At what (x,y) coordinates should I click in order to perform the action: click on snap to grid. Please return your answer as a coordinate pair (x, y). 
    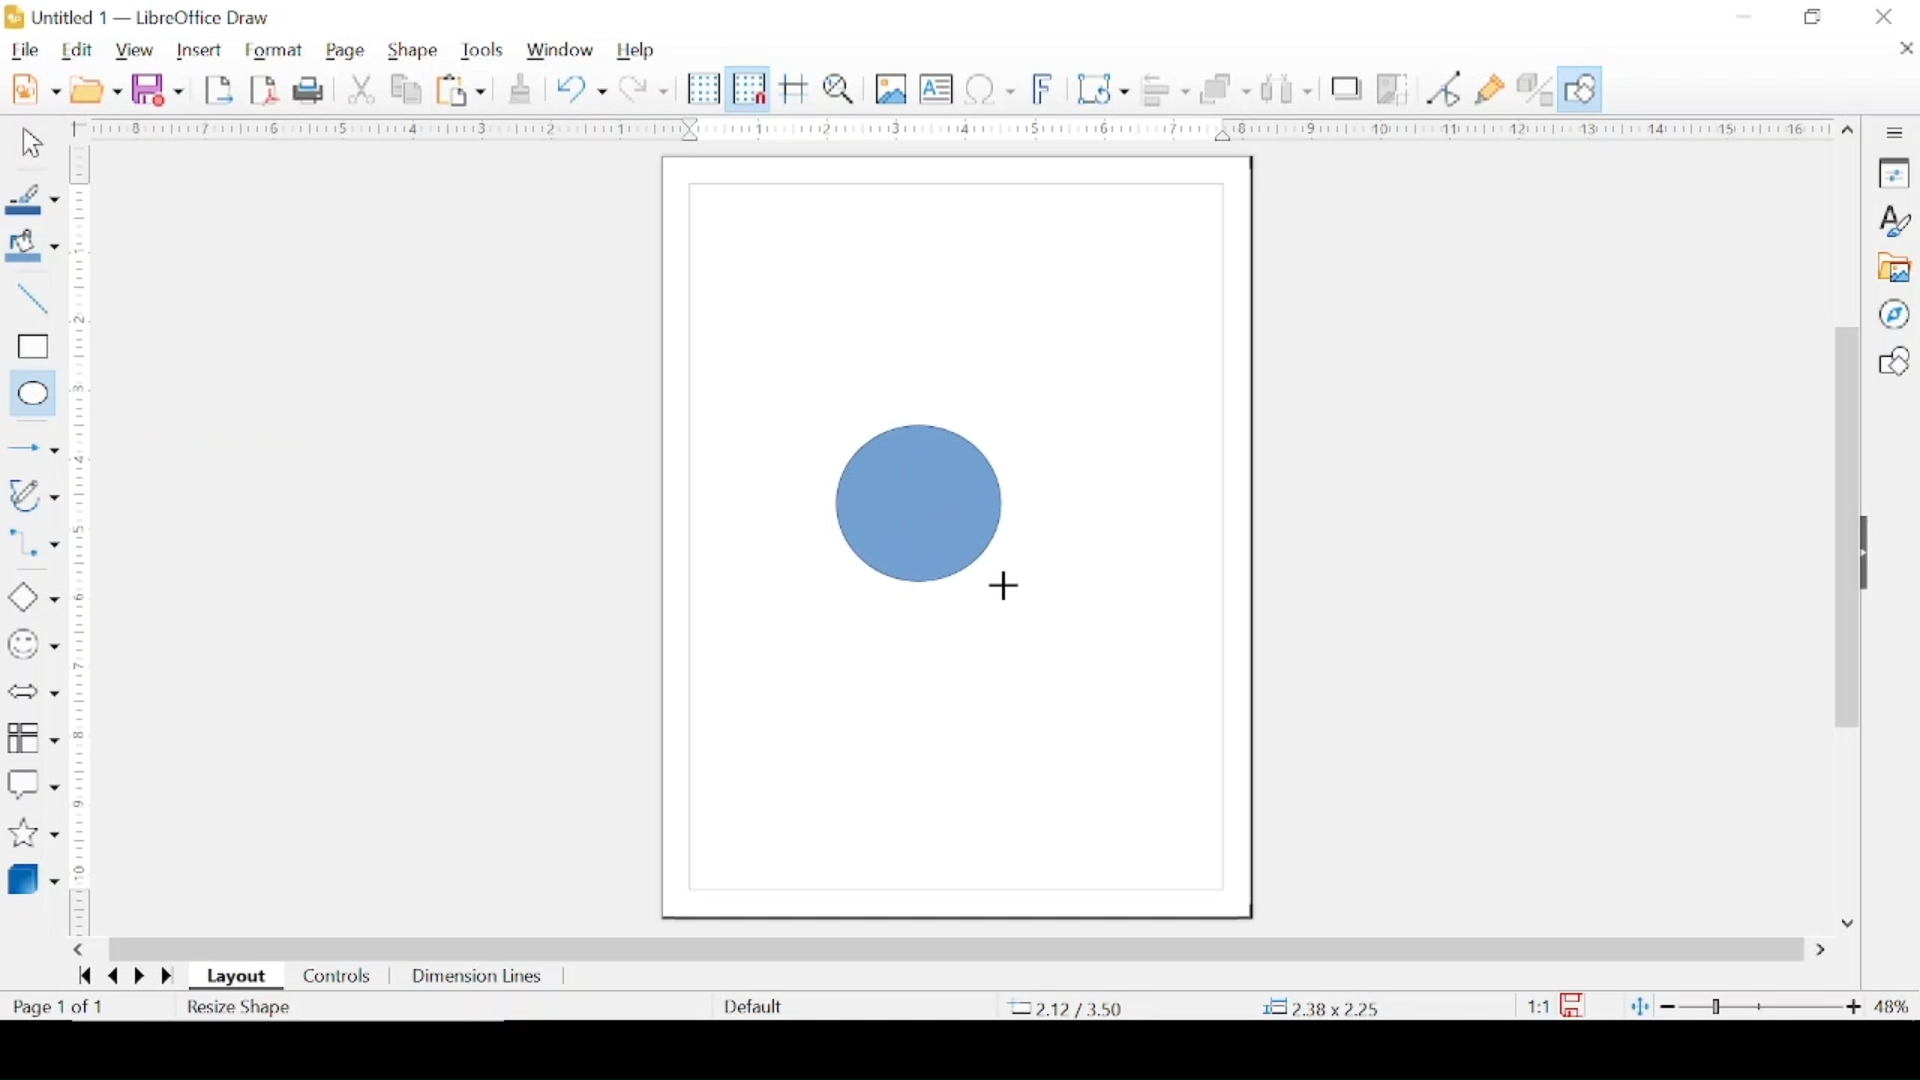
    Looking at the image, I should click on (747, 88).